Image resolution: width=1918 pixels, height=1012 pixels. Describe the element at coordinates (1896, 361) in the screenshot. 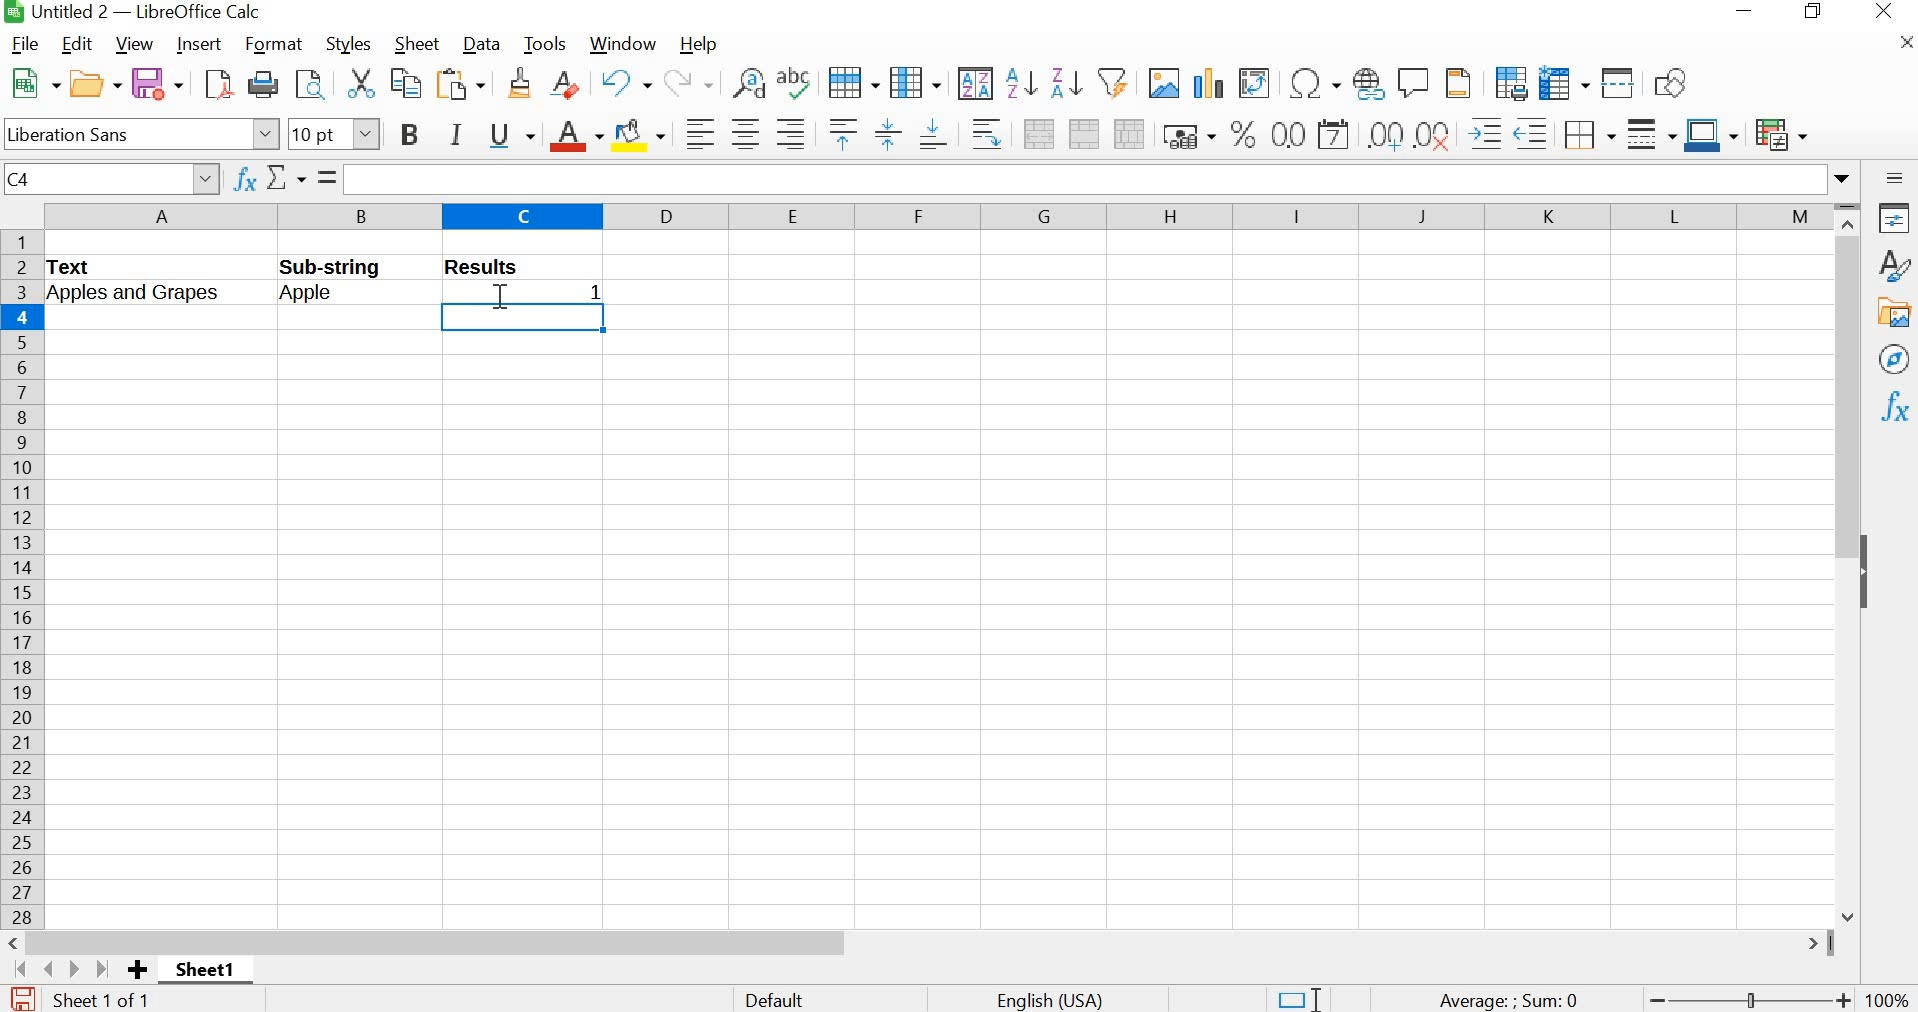

I see `navigator` at that location.